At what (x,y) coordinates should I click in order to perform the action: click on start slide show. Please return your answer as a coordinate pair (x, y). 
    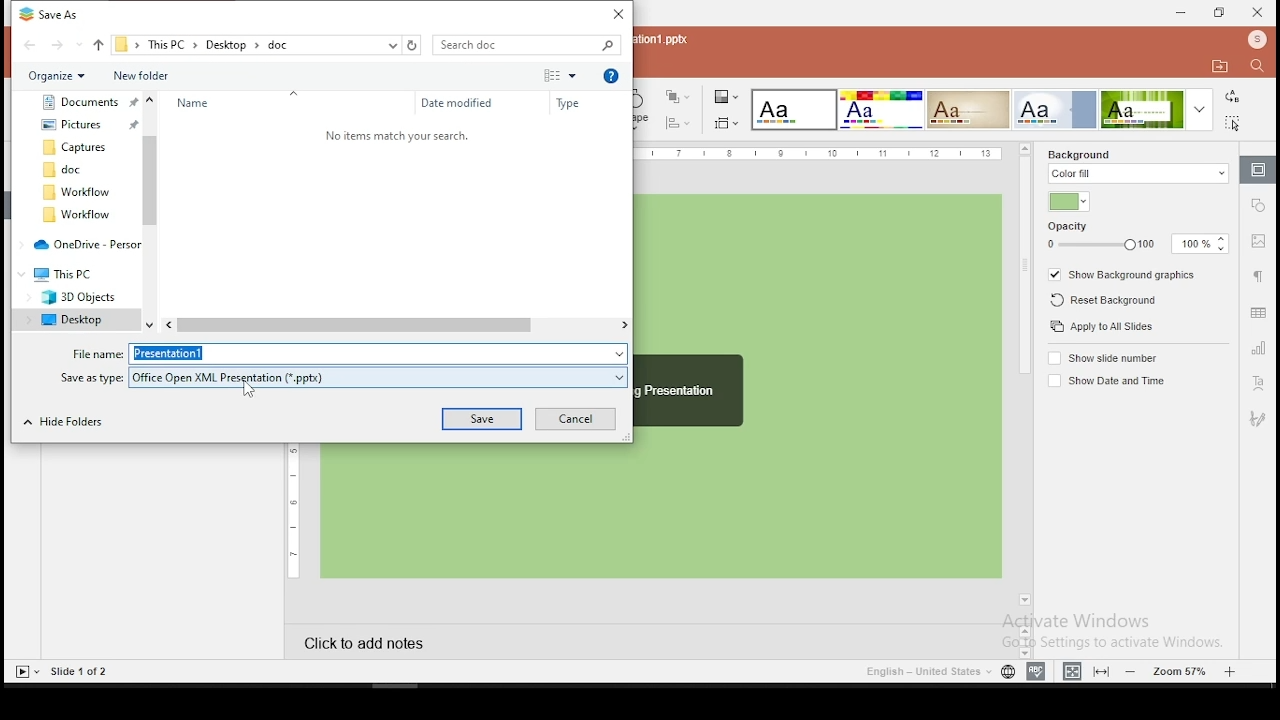
    Looking at the image, I should click on (25, 672).